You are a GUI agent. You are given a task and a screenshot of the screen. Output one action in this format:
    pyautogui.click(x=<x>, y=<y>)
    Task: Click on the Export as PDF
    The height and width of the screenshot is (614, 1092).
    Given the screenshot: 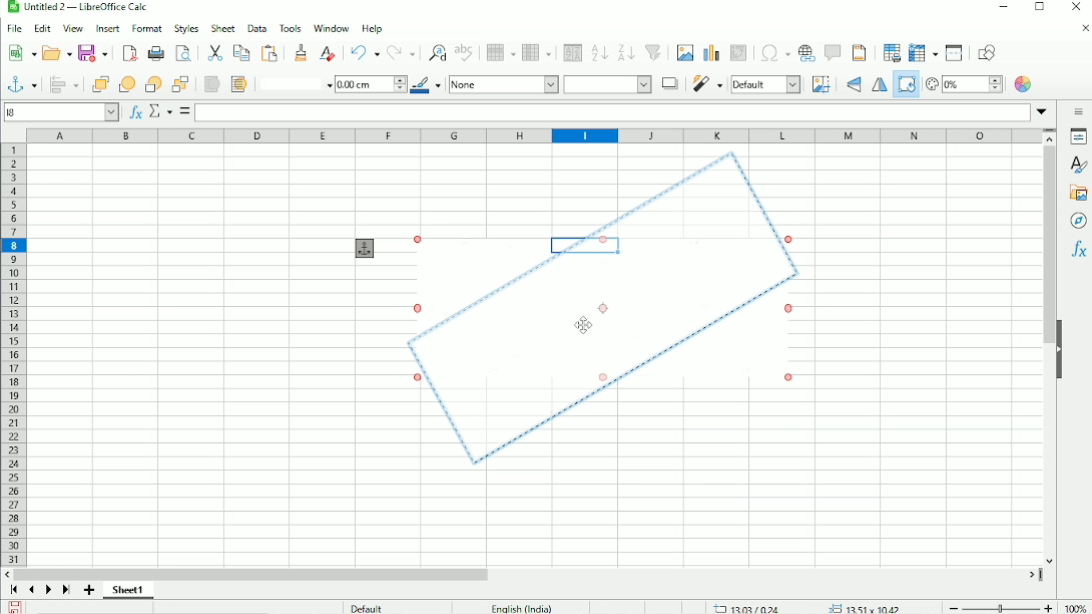 What is the action you would take?
    pyautogui.click(x=129, y=53)
    